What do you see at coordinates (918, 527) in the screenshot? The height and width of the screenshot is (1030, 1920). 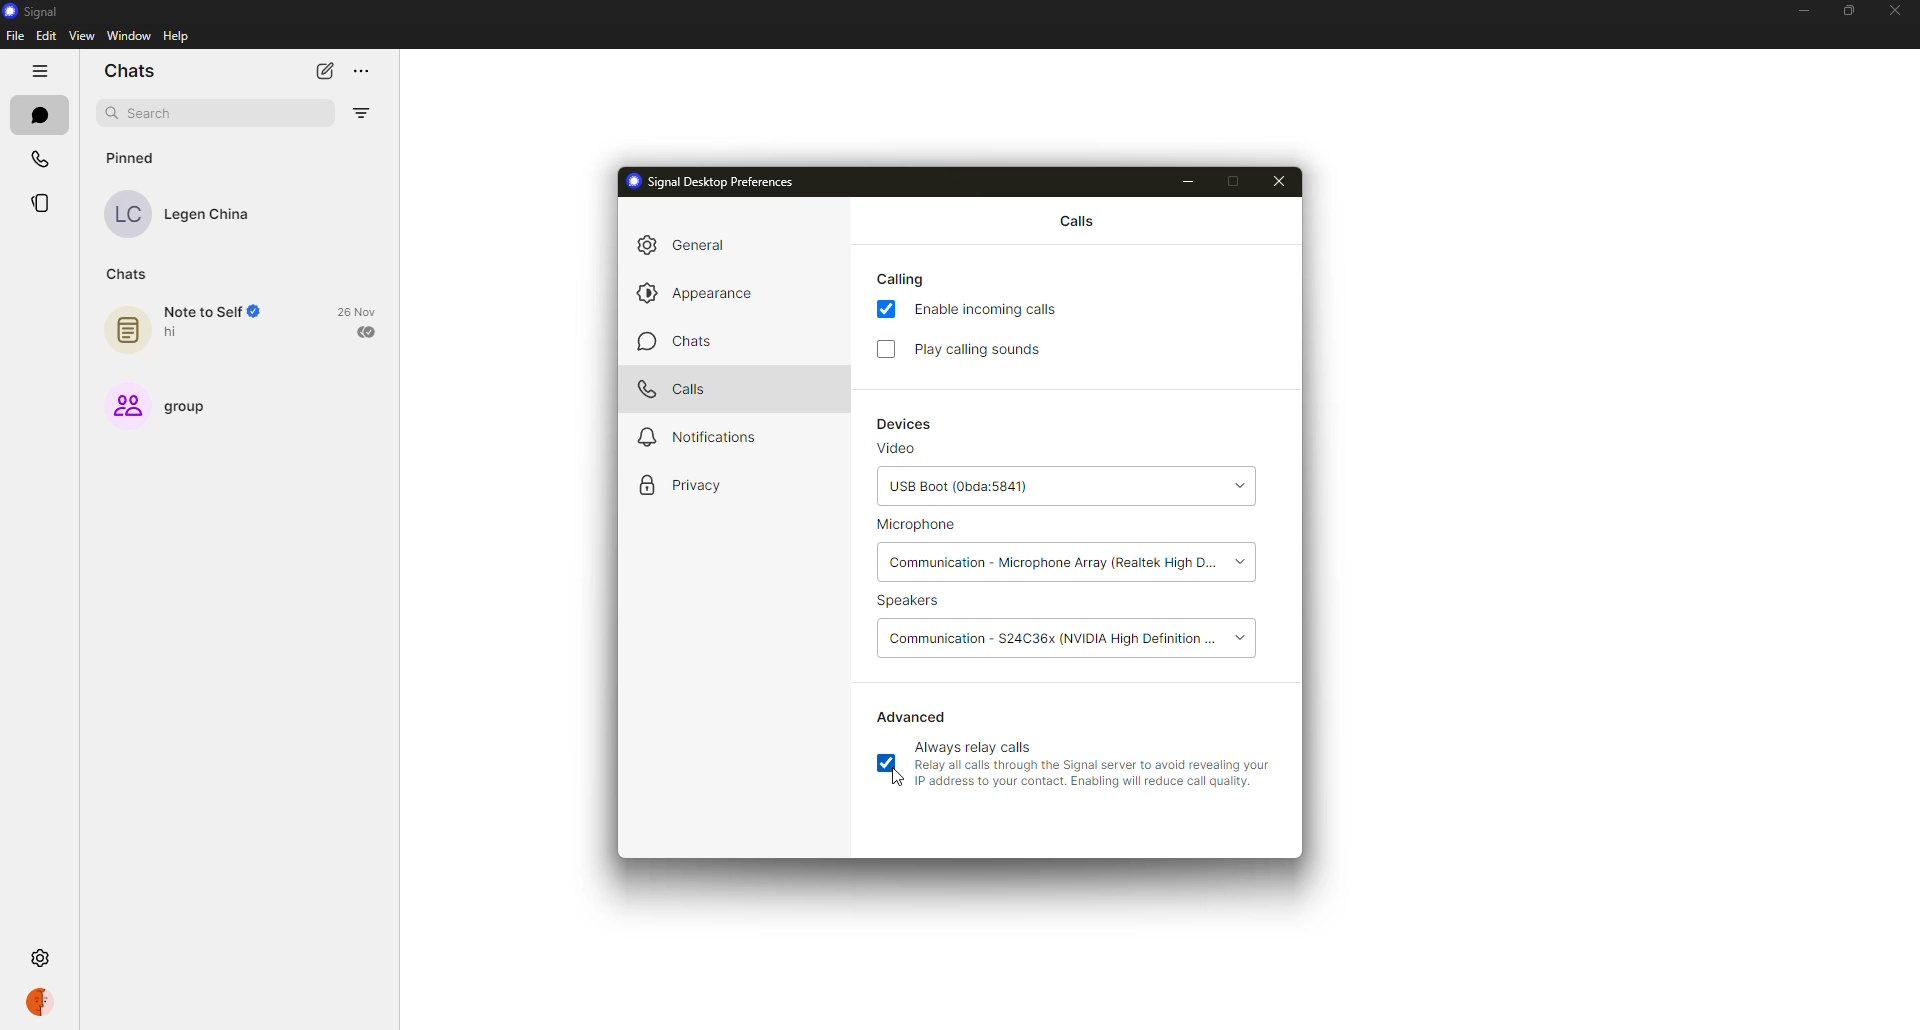 I see `microphone` at bounding box center [918, 527].